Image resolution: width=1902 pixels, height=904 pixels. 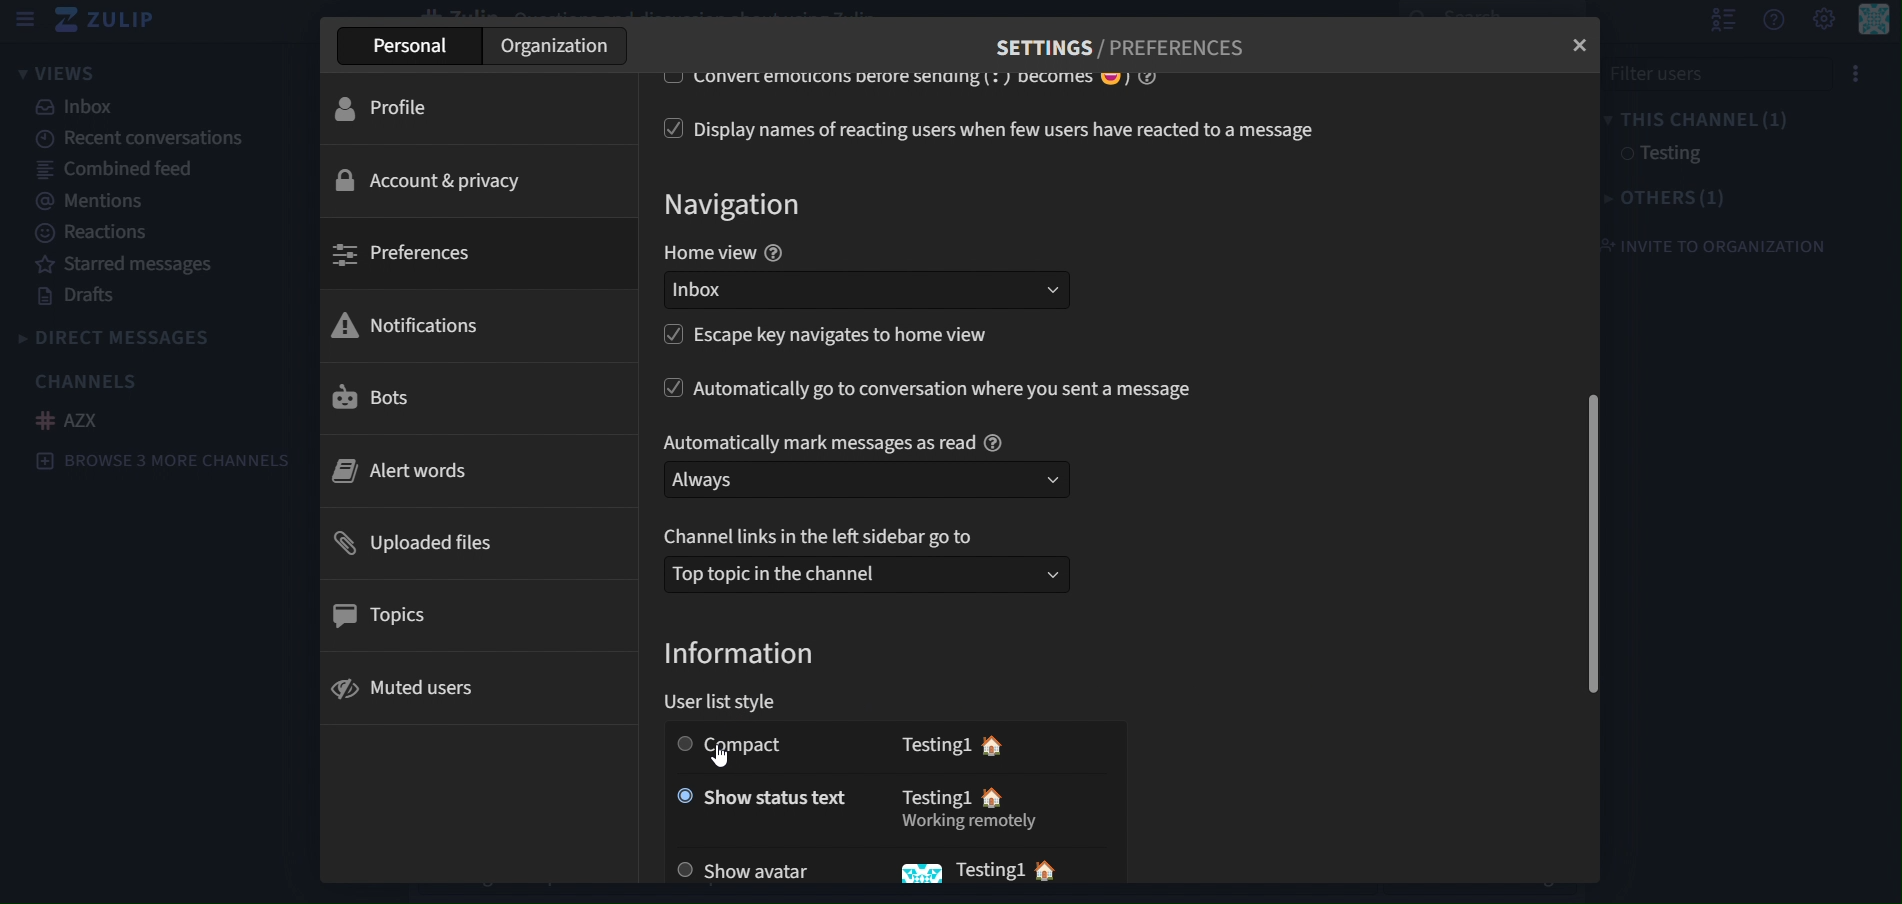 What do you see at coordinates (89, 382) in the screenshot?
I see `channels` at bounding box center [89, 382].